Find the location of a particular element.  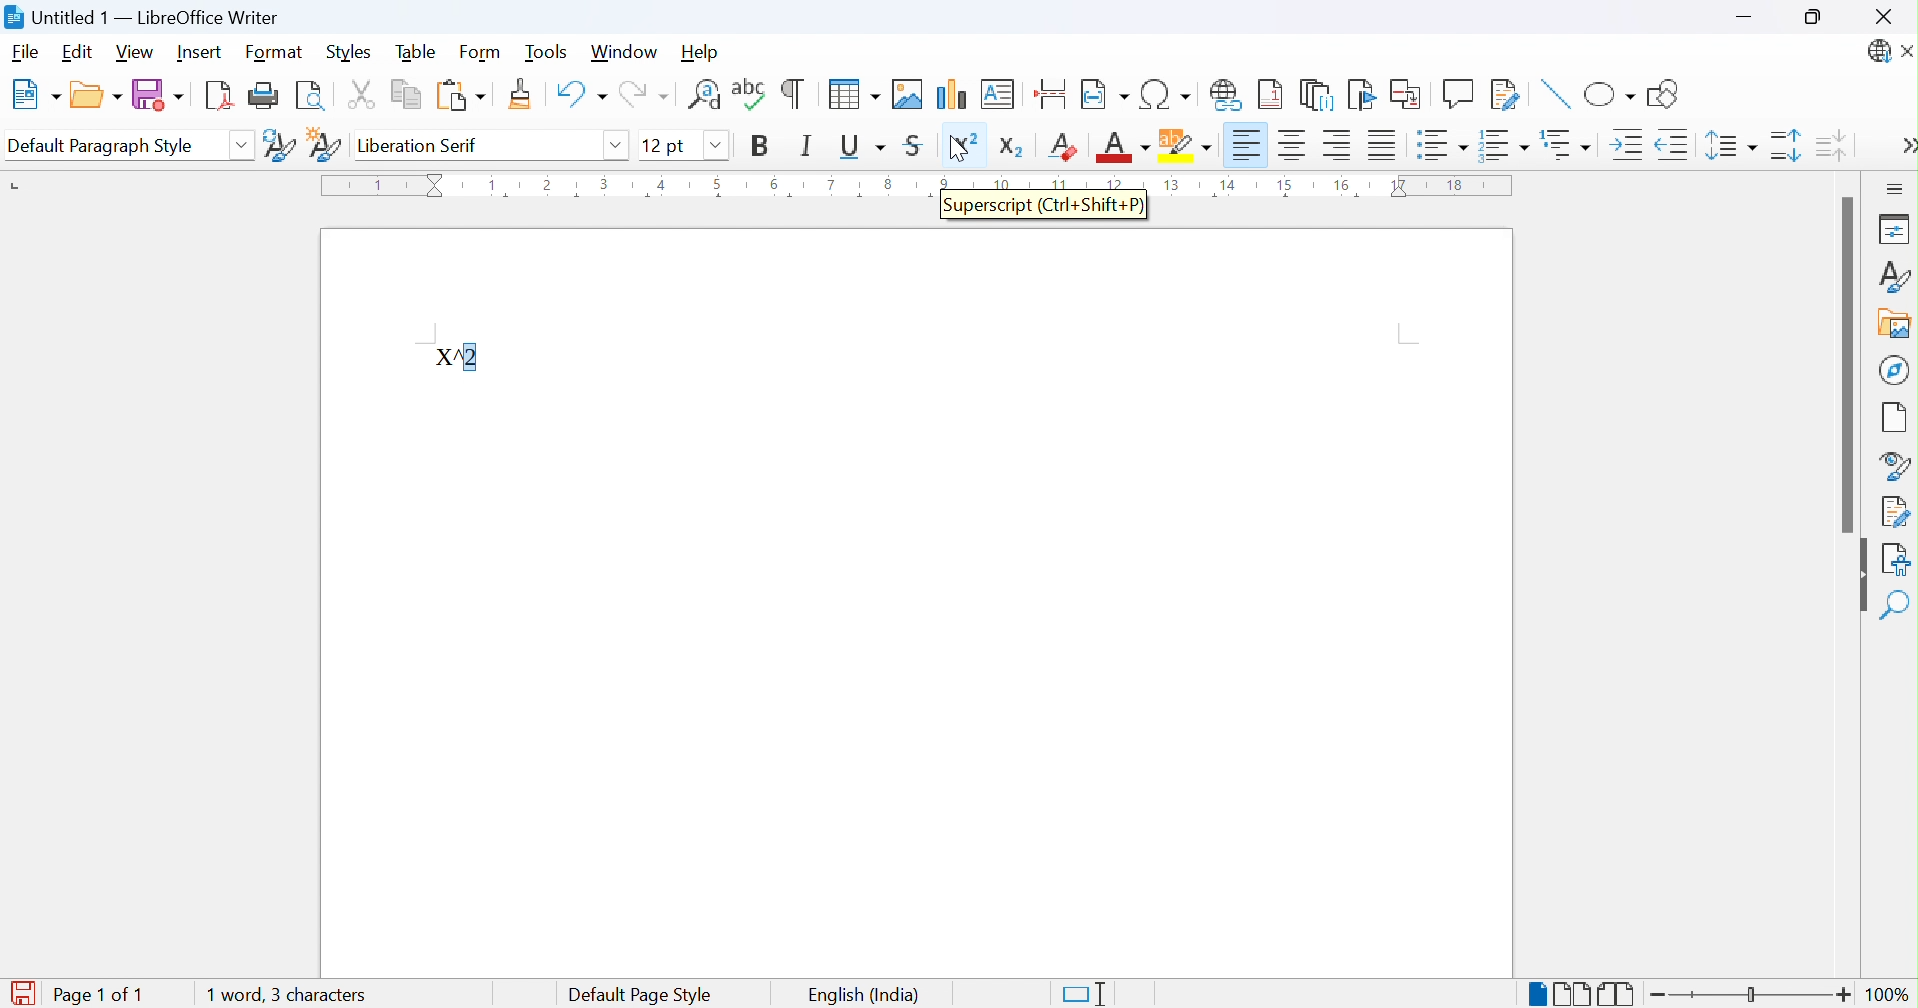

Strikethrough is located at coordinates (916, 145).